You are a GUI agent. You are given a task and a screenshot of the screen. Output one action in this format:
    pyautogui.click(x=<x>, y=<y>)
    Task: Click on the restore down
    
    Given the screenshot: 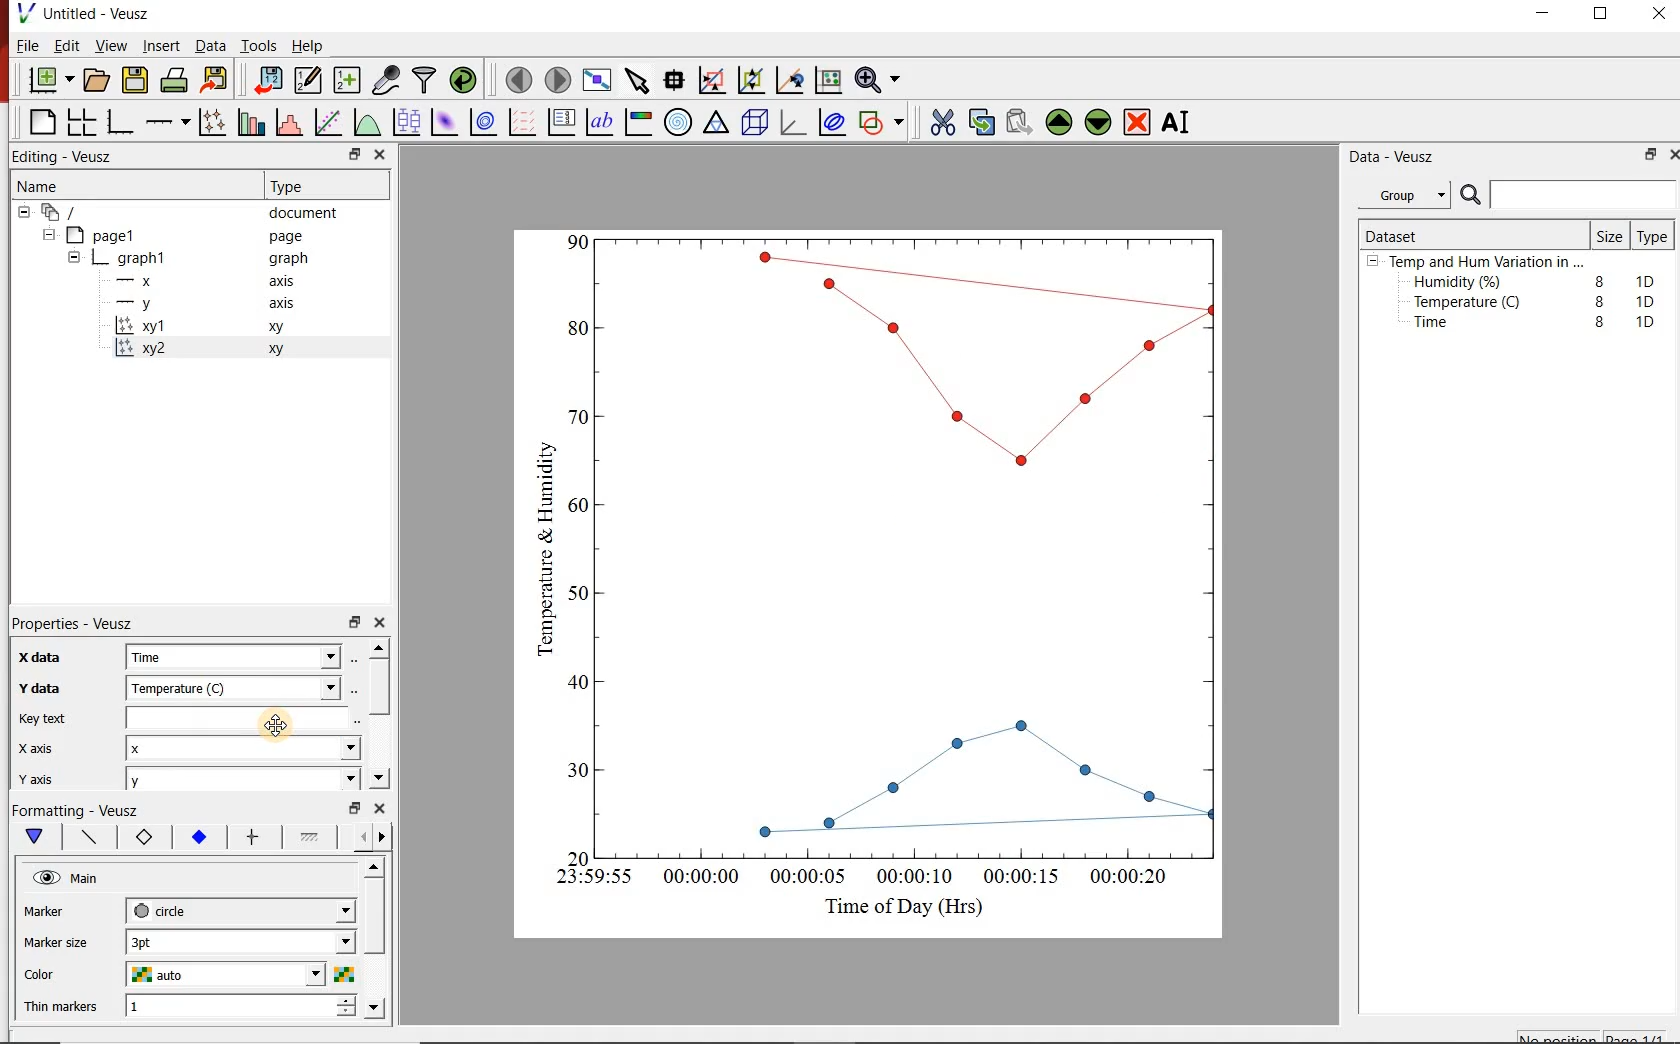 What is the action you would take?
    pyautogui.click(x=351, y=808)
    